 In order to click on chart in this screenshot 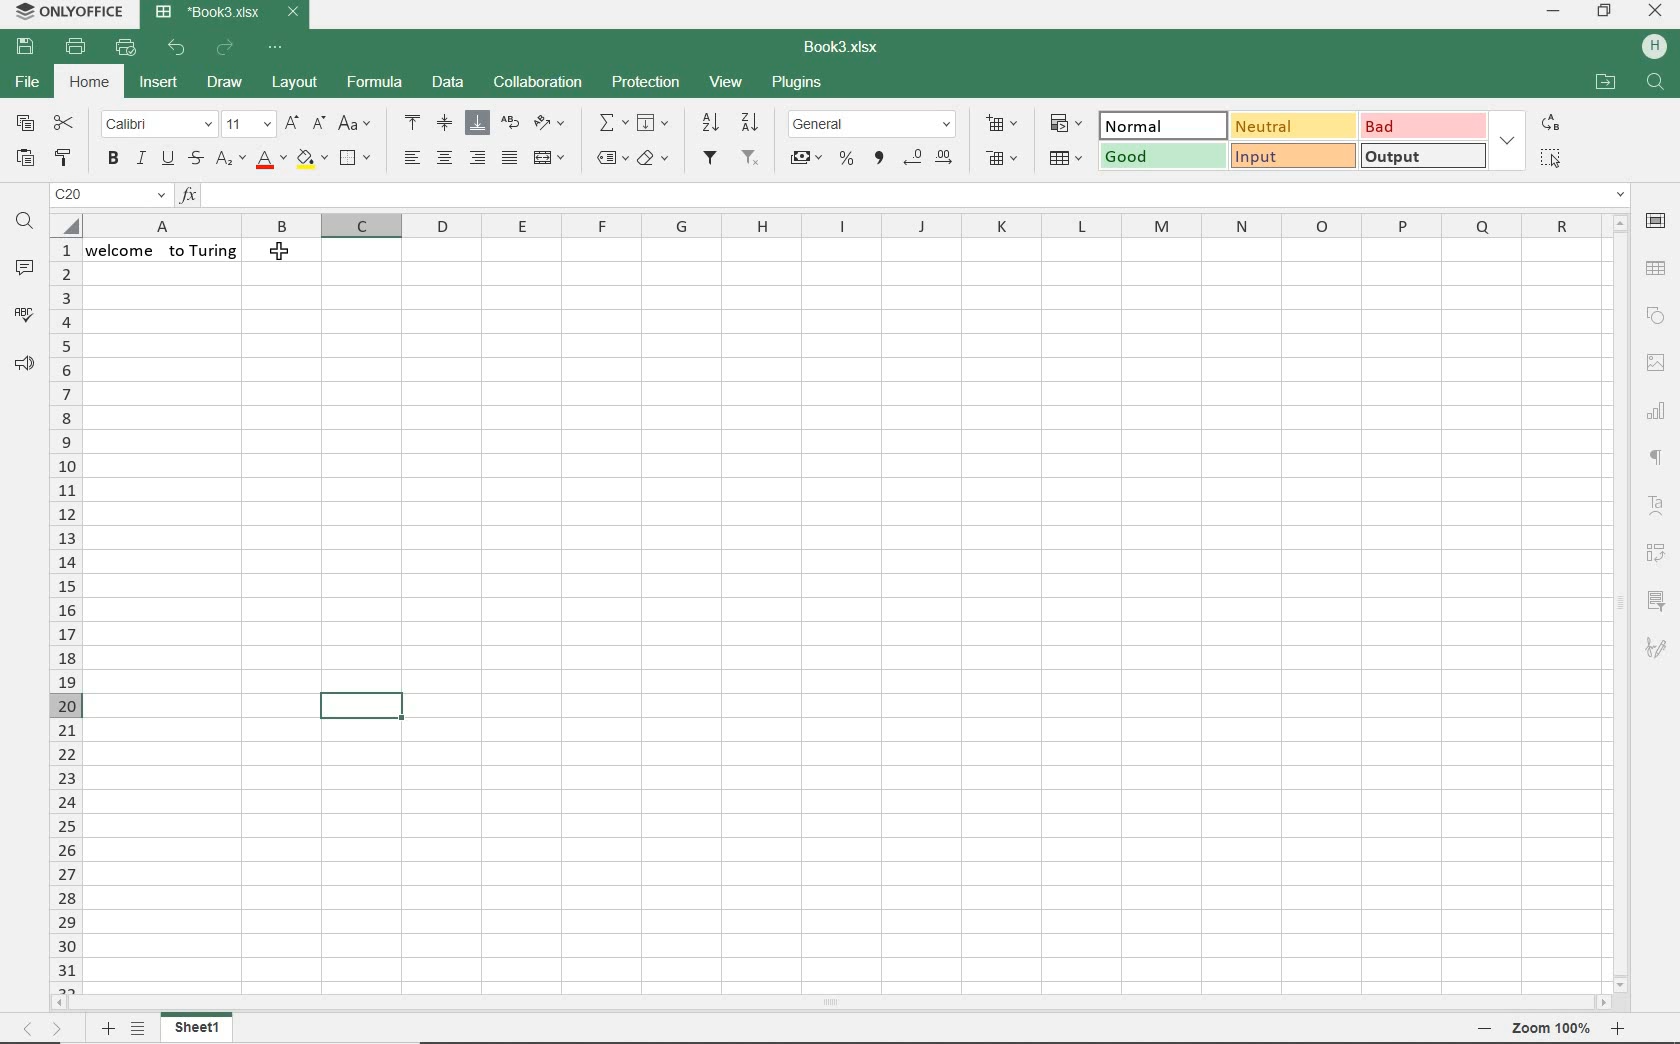, I will do `click(1658, 412)`.